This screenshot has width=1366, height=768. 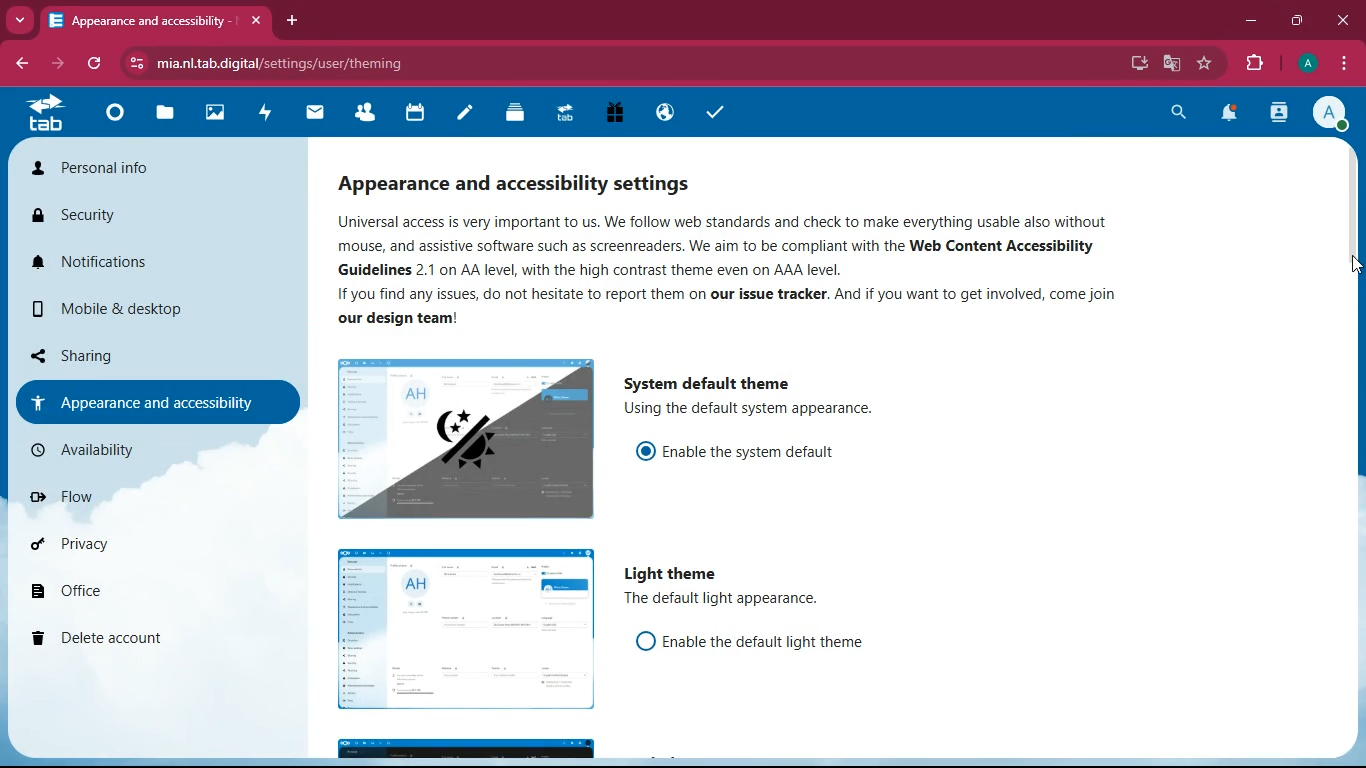 What do you see at coordinates (668, 574) in the screenshot?
I see `light theme` at bounding box center [668, 574].